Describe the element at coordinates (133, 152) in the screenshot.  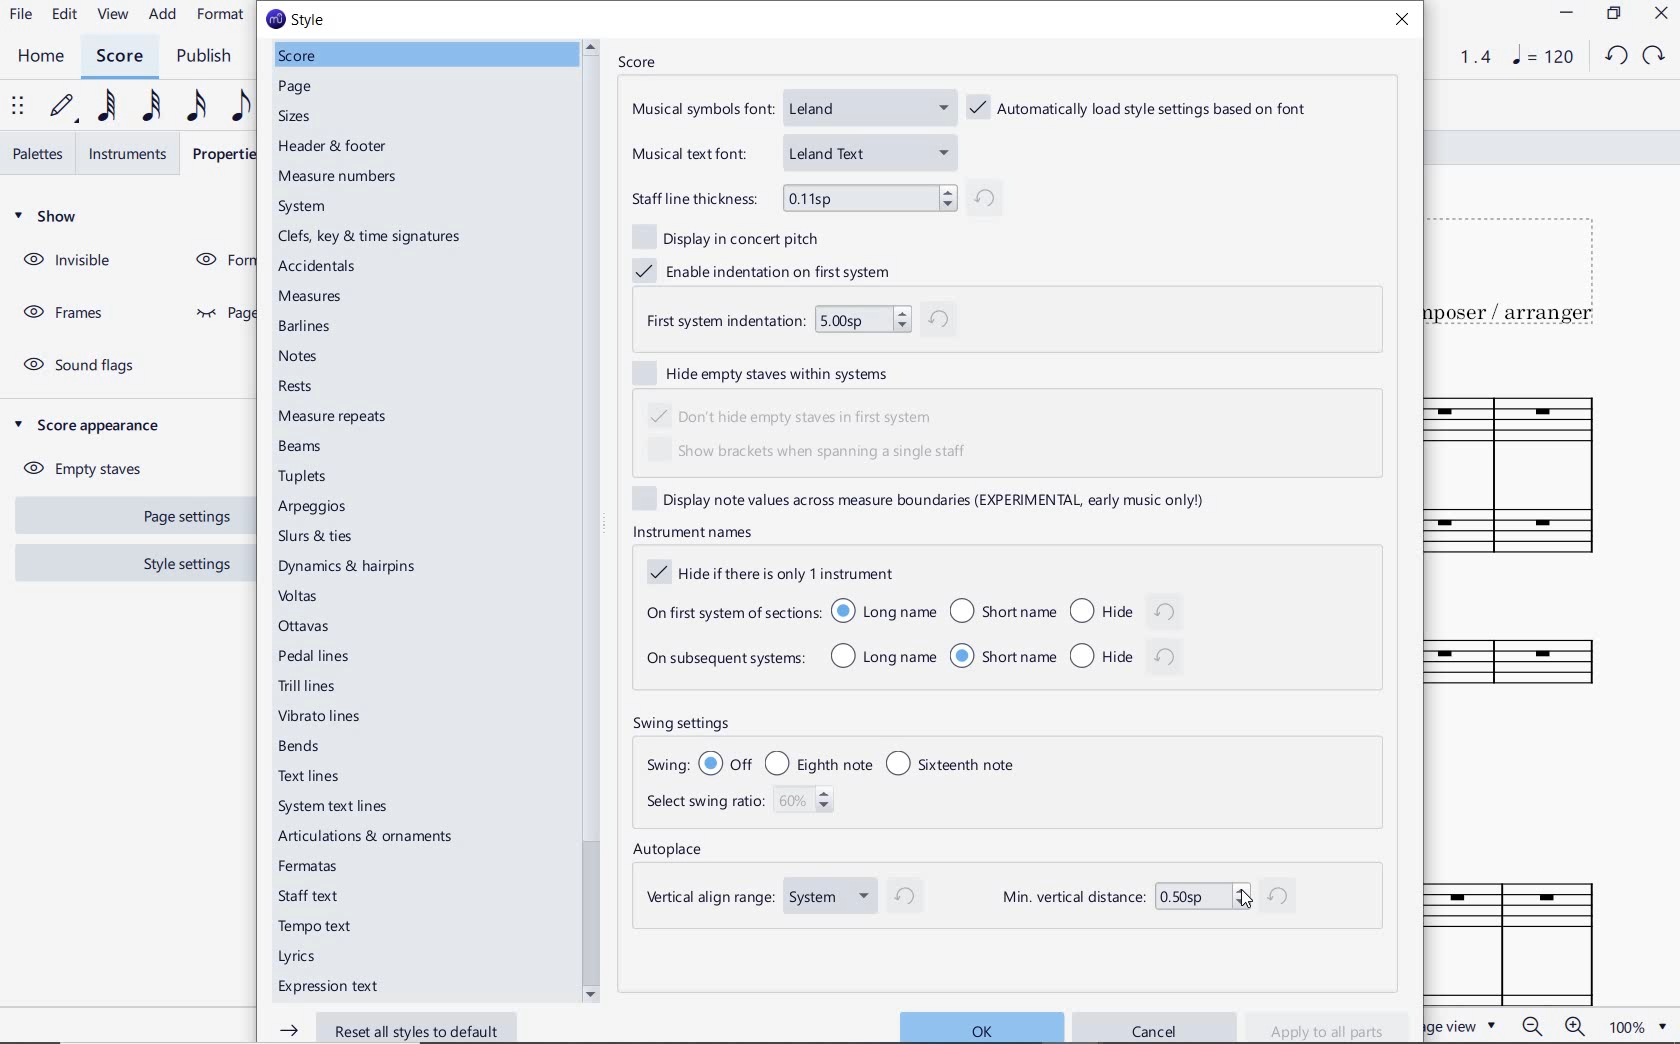
I see `INSTRUMENTS` at that location.